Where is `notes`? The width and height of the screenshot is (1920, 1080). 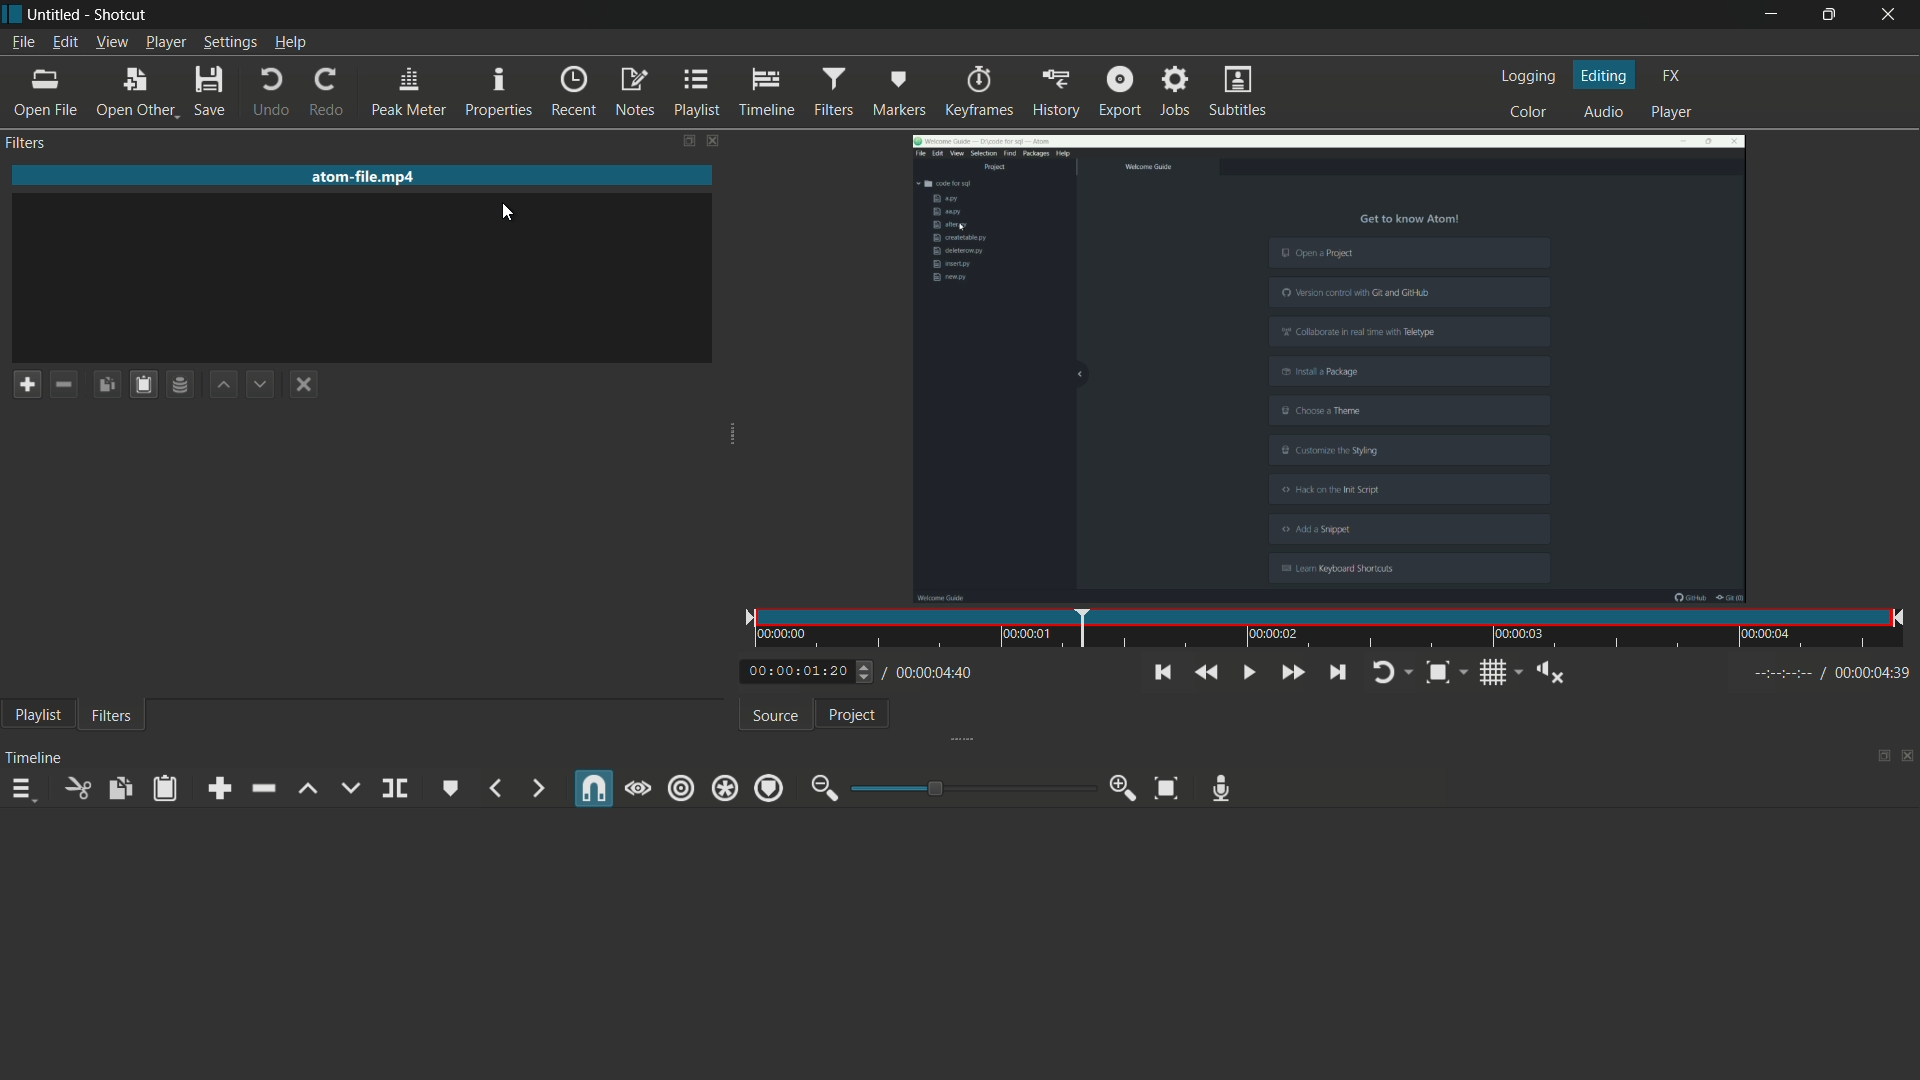 notes is located at coordinates (635, 93).